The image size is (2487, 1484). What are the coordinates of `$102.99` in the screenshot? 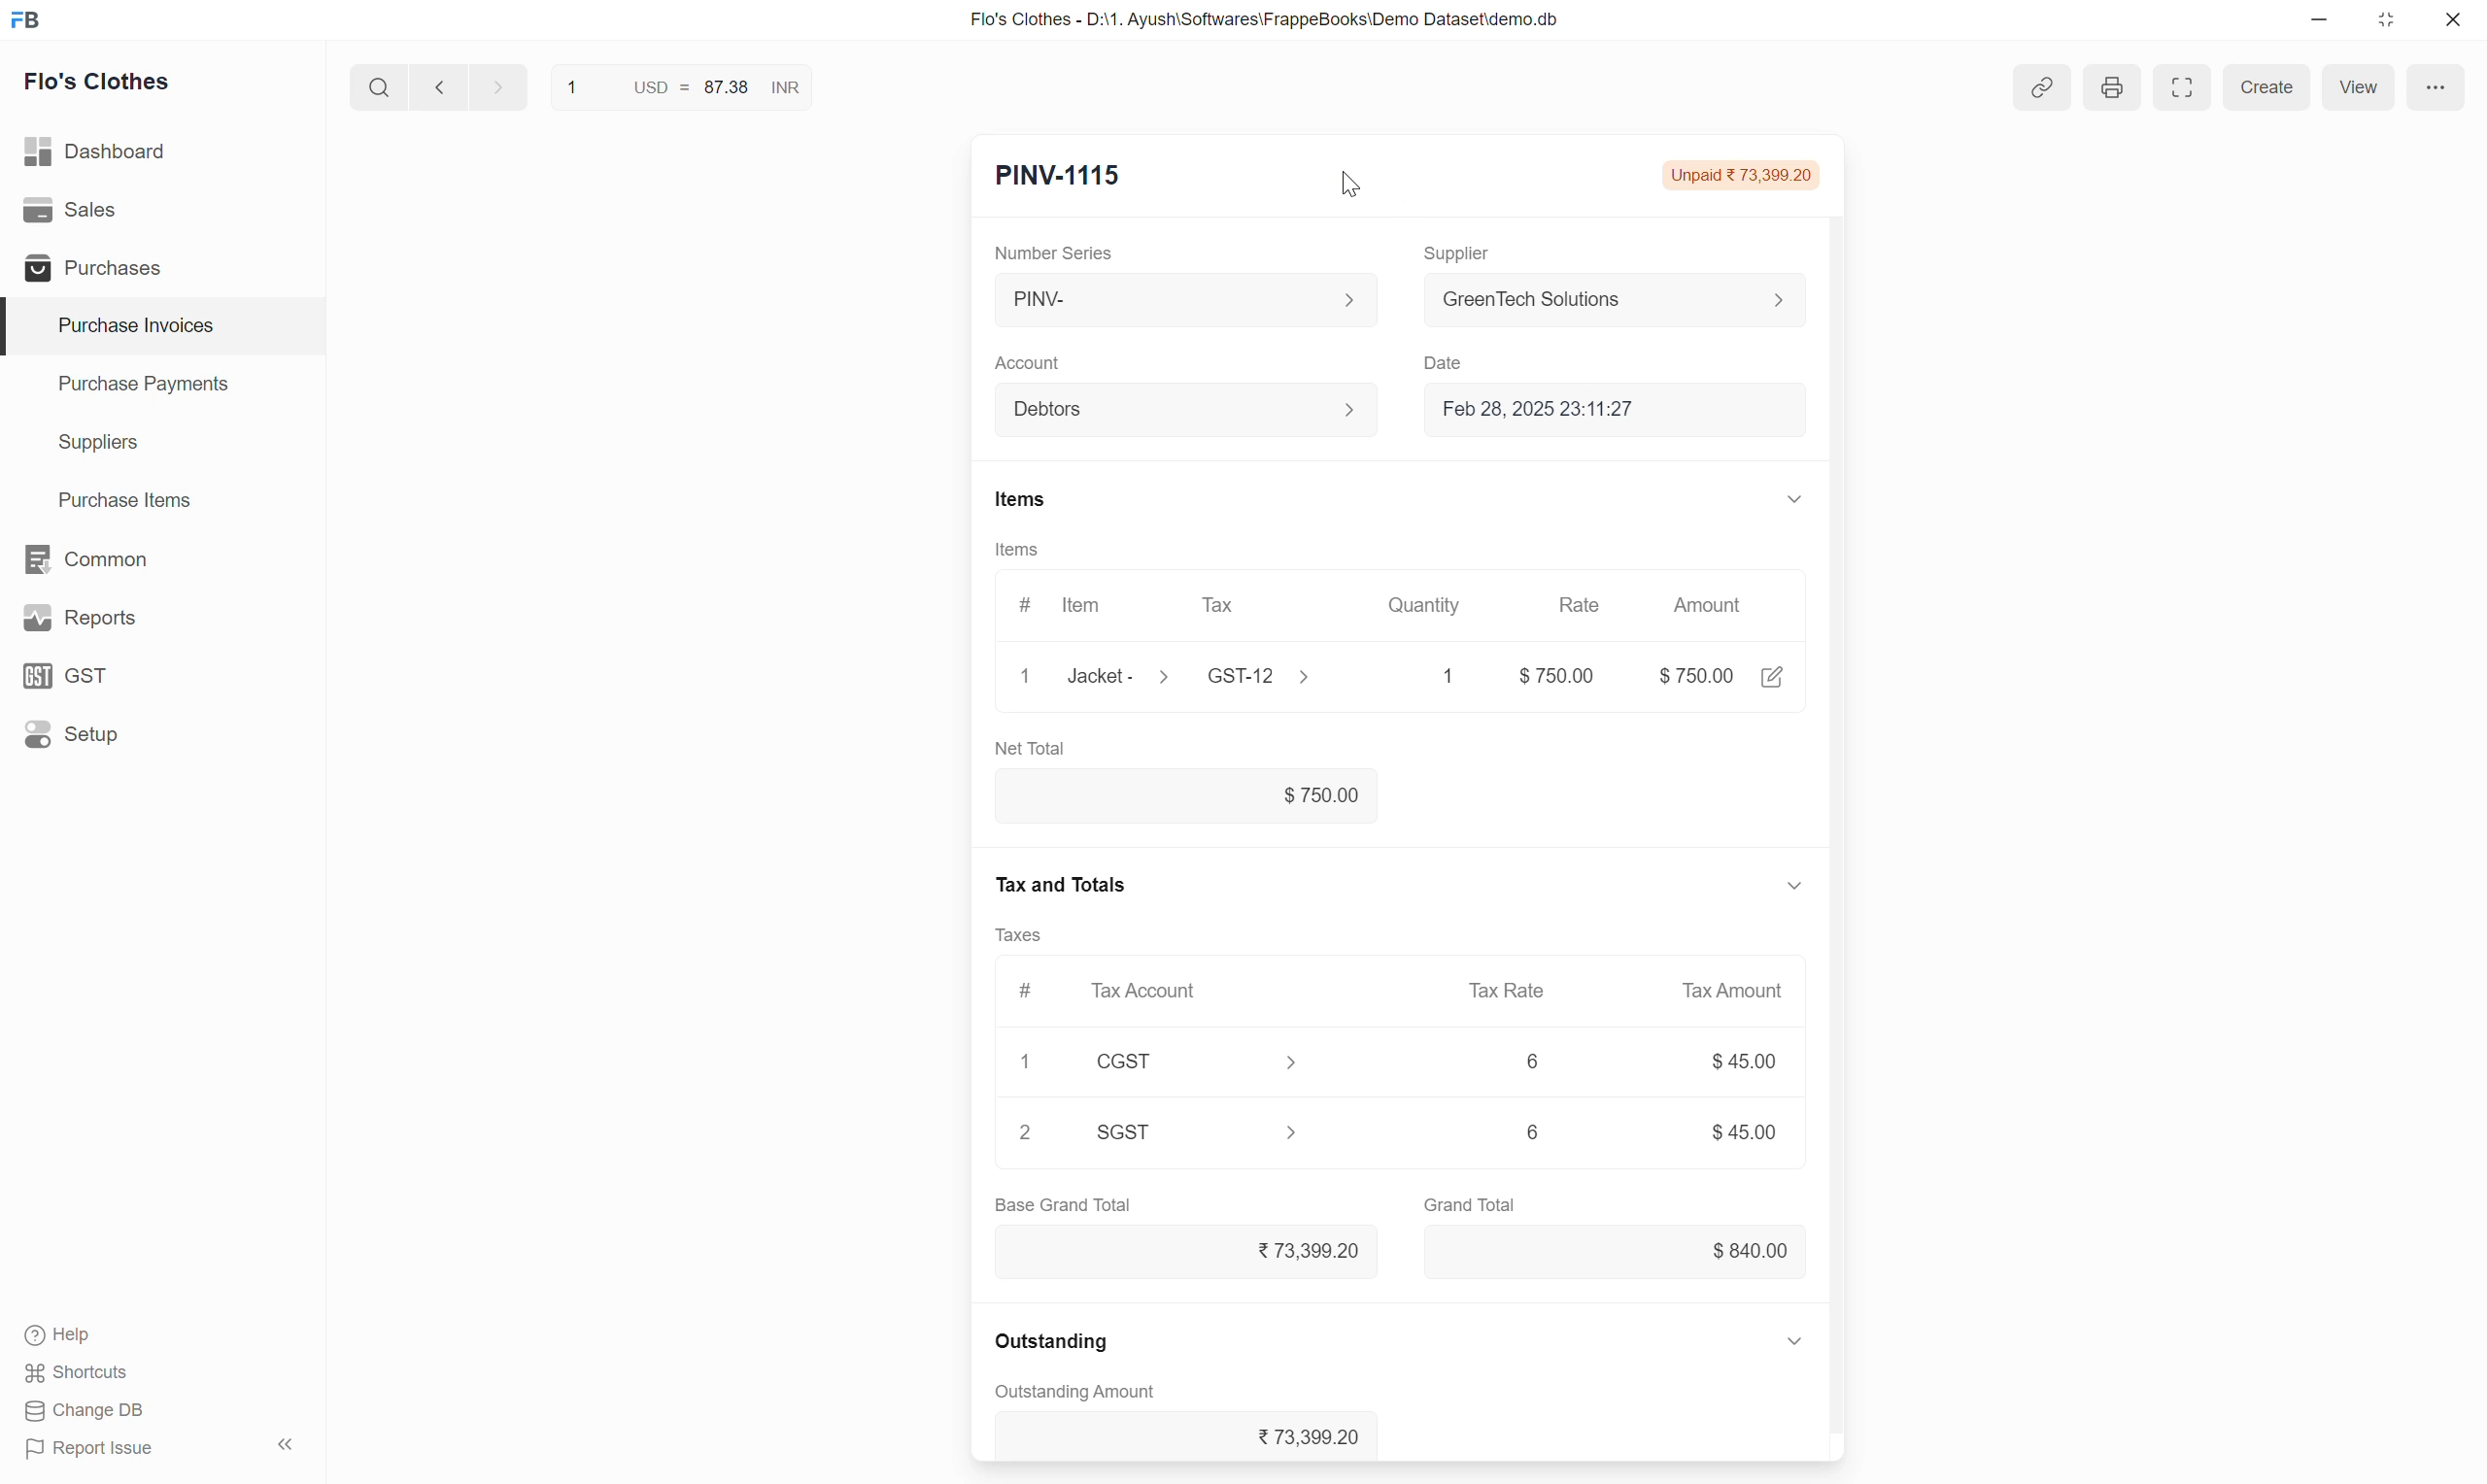 It's located at (1187, 796).